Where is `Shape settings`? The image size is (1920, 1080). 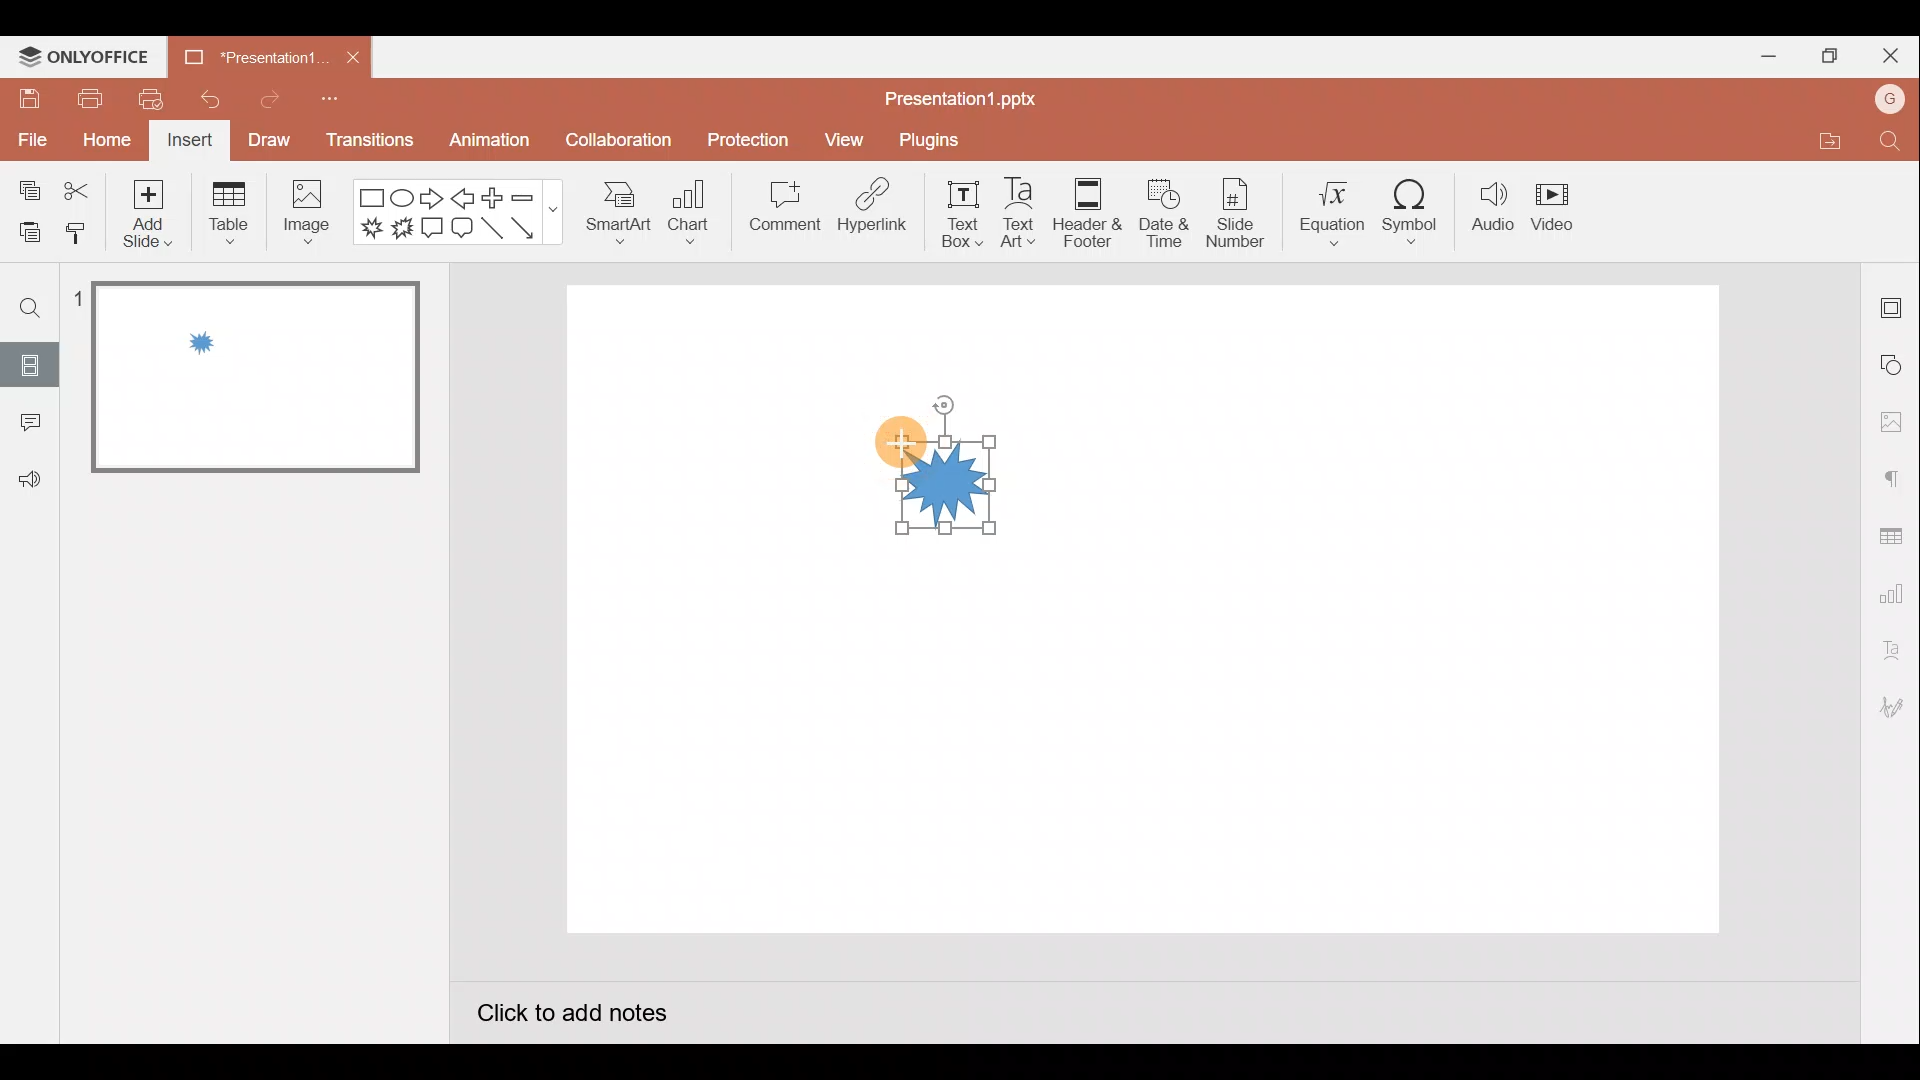
Shape settings is located at coordinates (1895, 363).